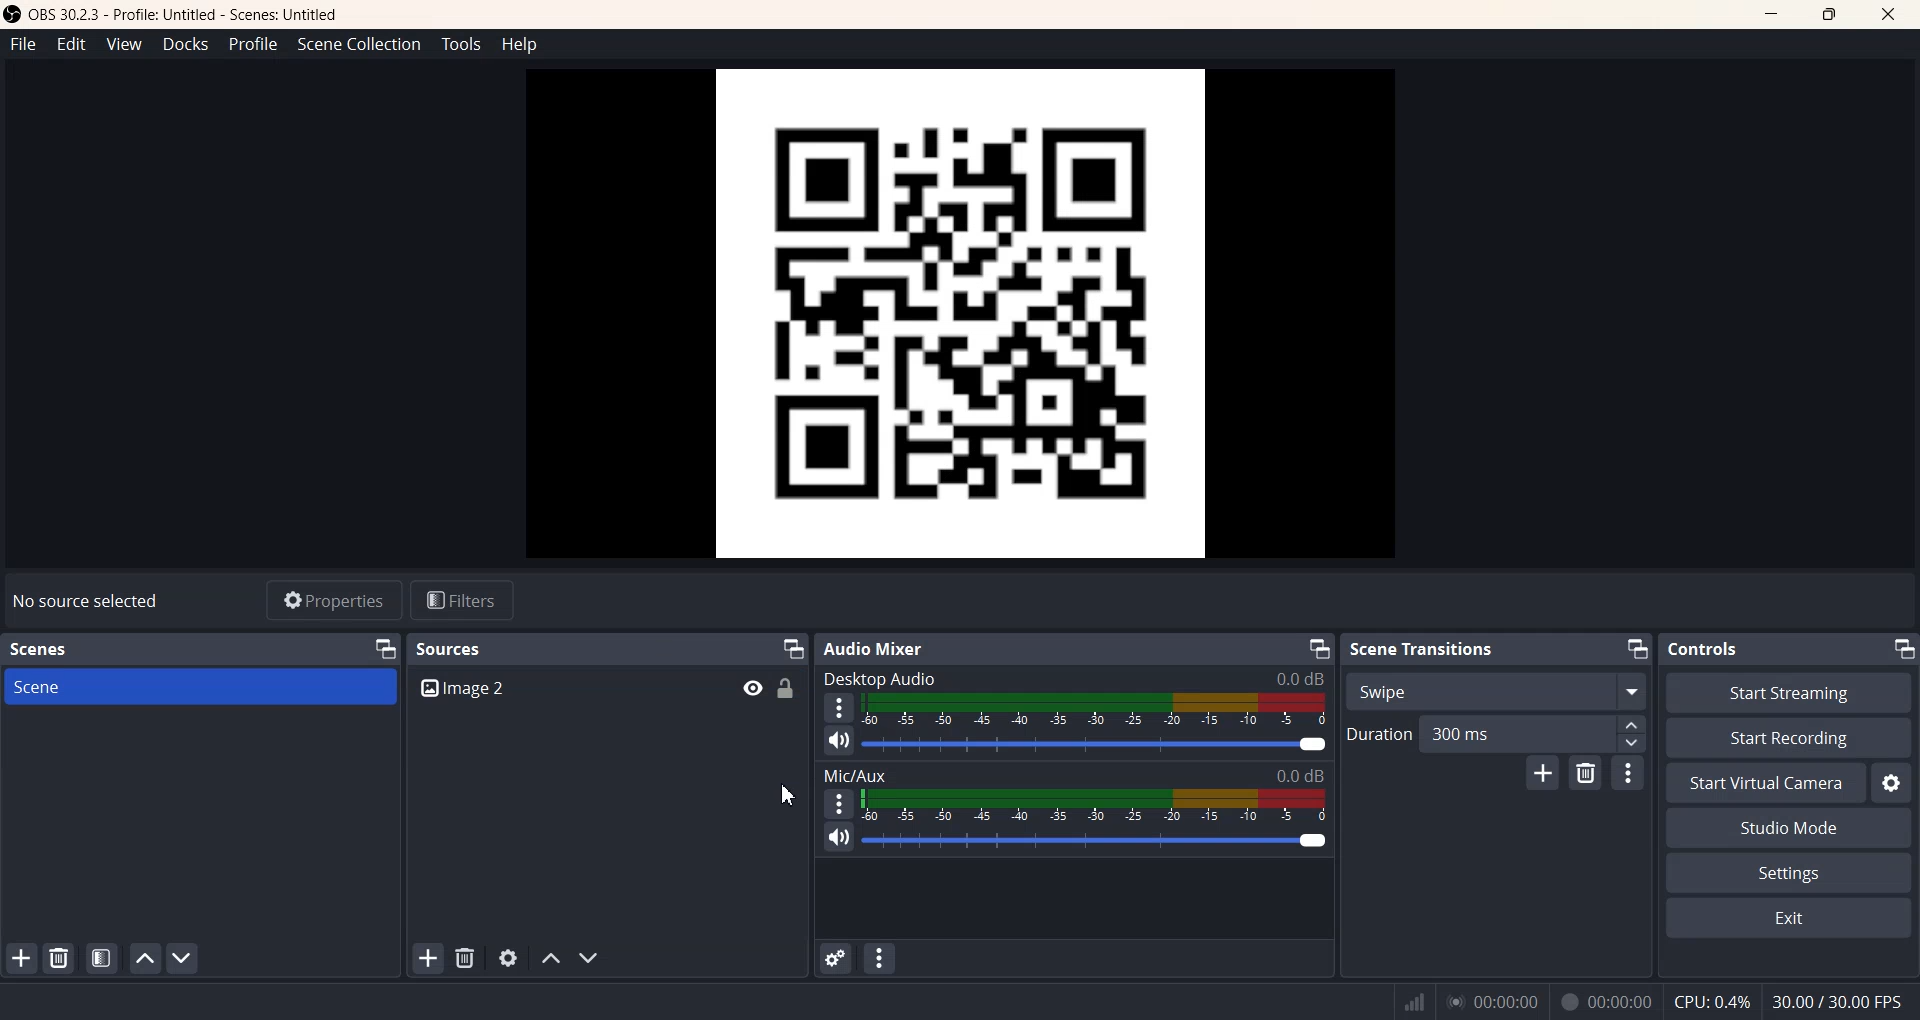 The width and height of the screenshot is (1920, 1020). Describe the element at coordinates (174, 13) in the screenshot. I see `OBS 30.2.3 - Profile: Untitled - Scenes: Untitled` at that location.